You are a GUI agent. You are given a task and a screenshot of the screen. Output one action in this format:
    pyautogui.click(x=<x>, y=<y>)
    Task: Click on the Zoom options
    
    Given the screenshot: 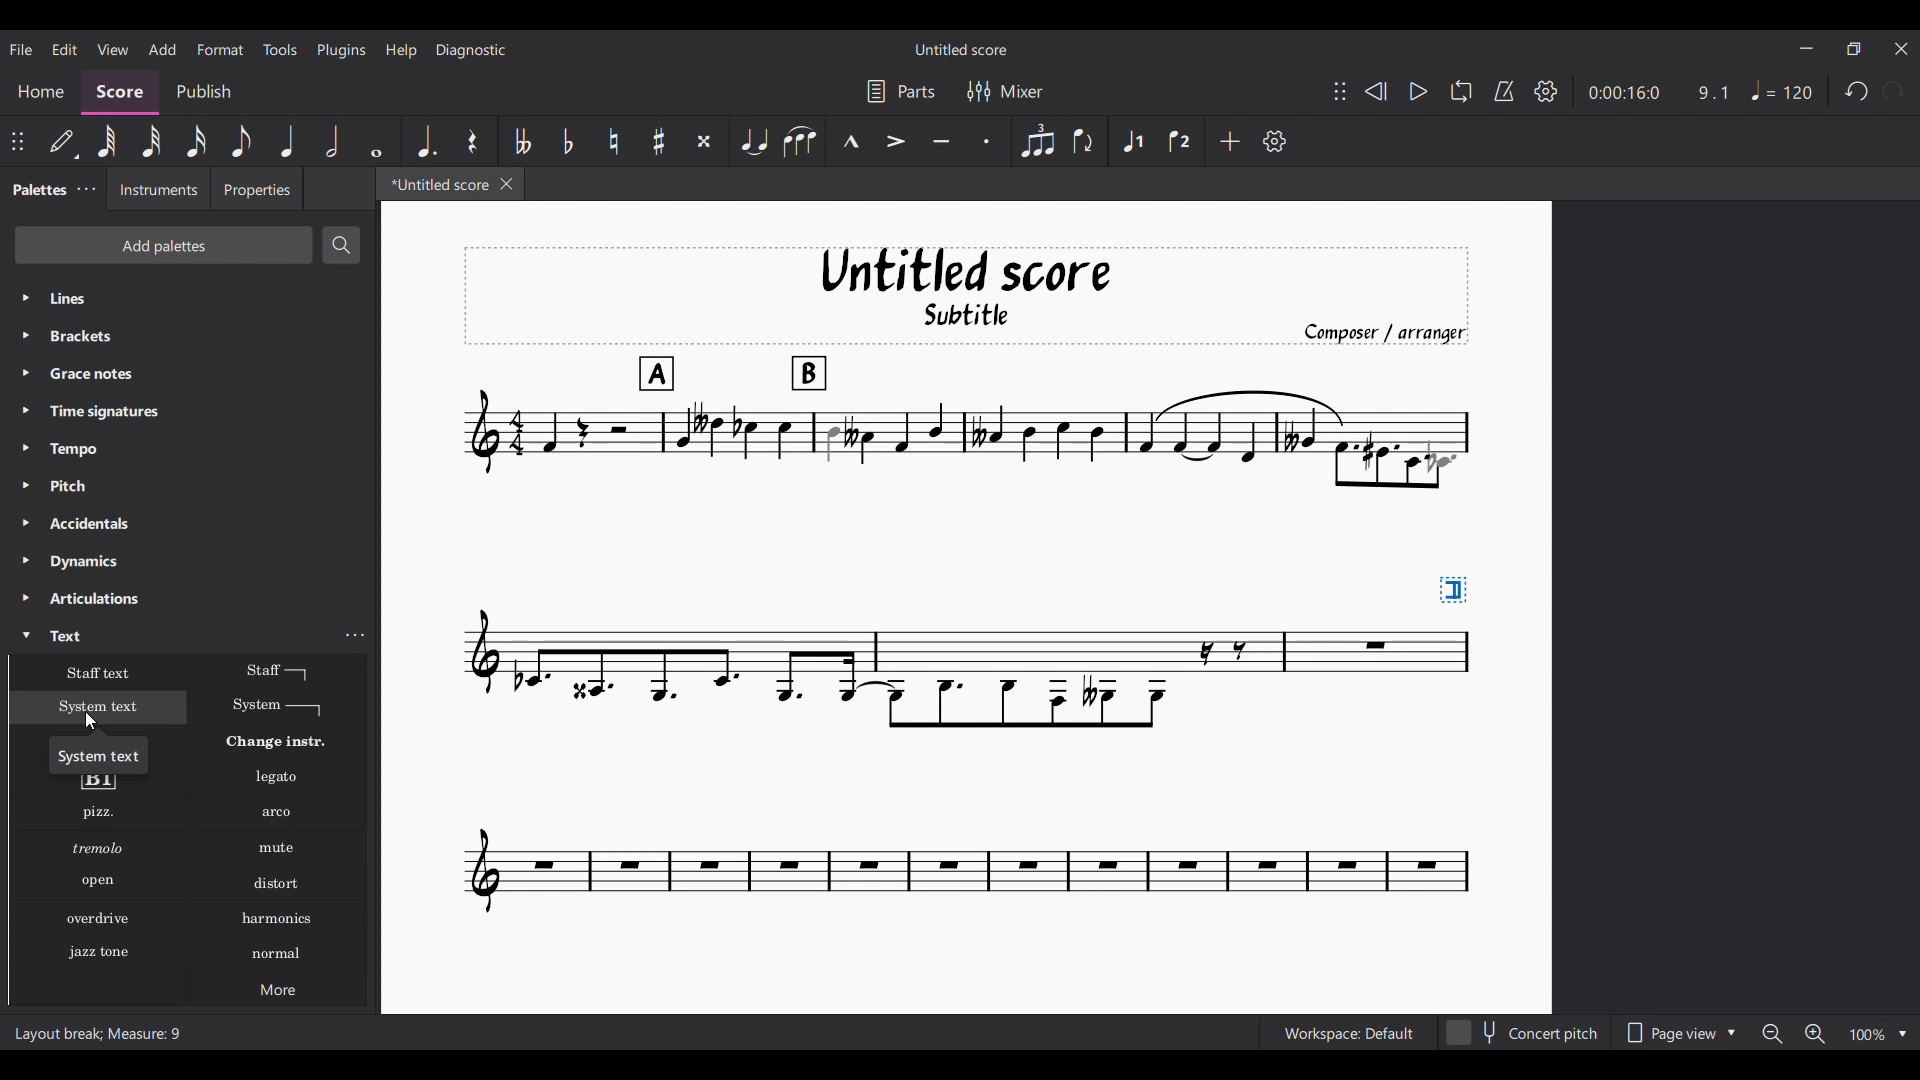 What is the action you would take?
    pyautogui.click(x=1879, y=1033)
    